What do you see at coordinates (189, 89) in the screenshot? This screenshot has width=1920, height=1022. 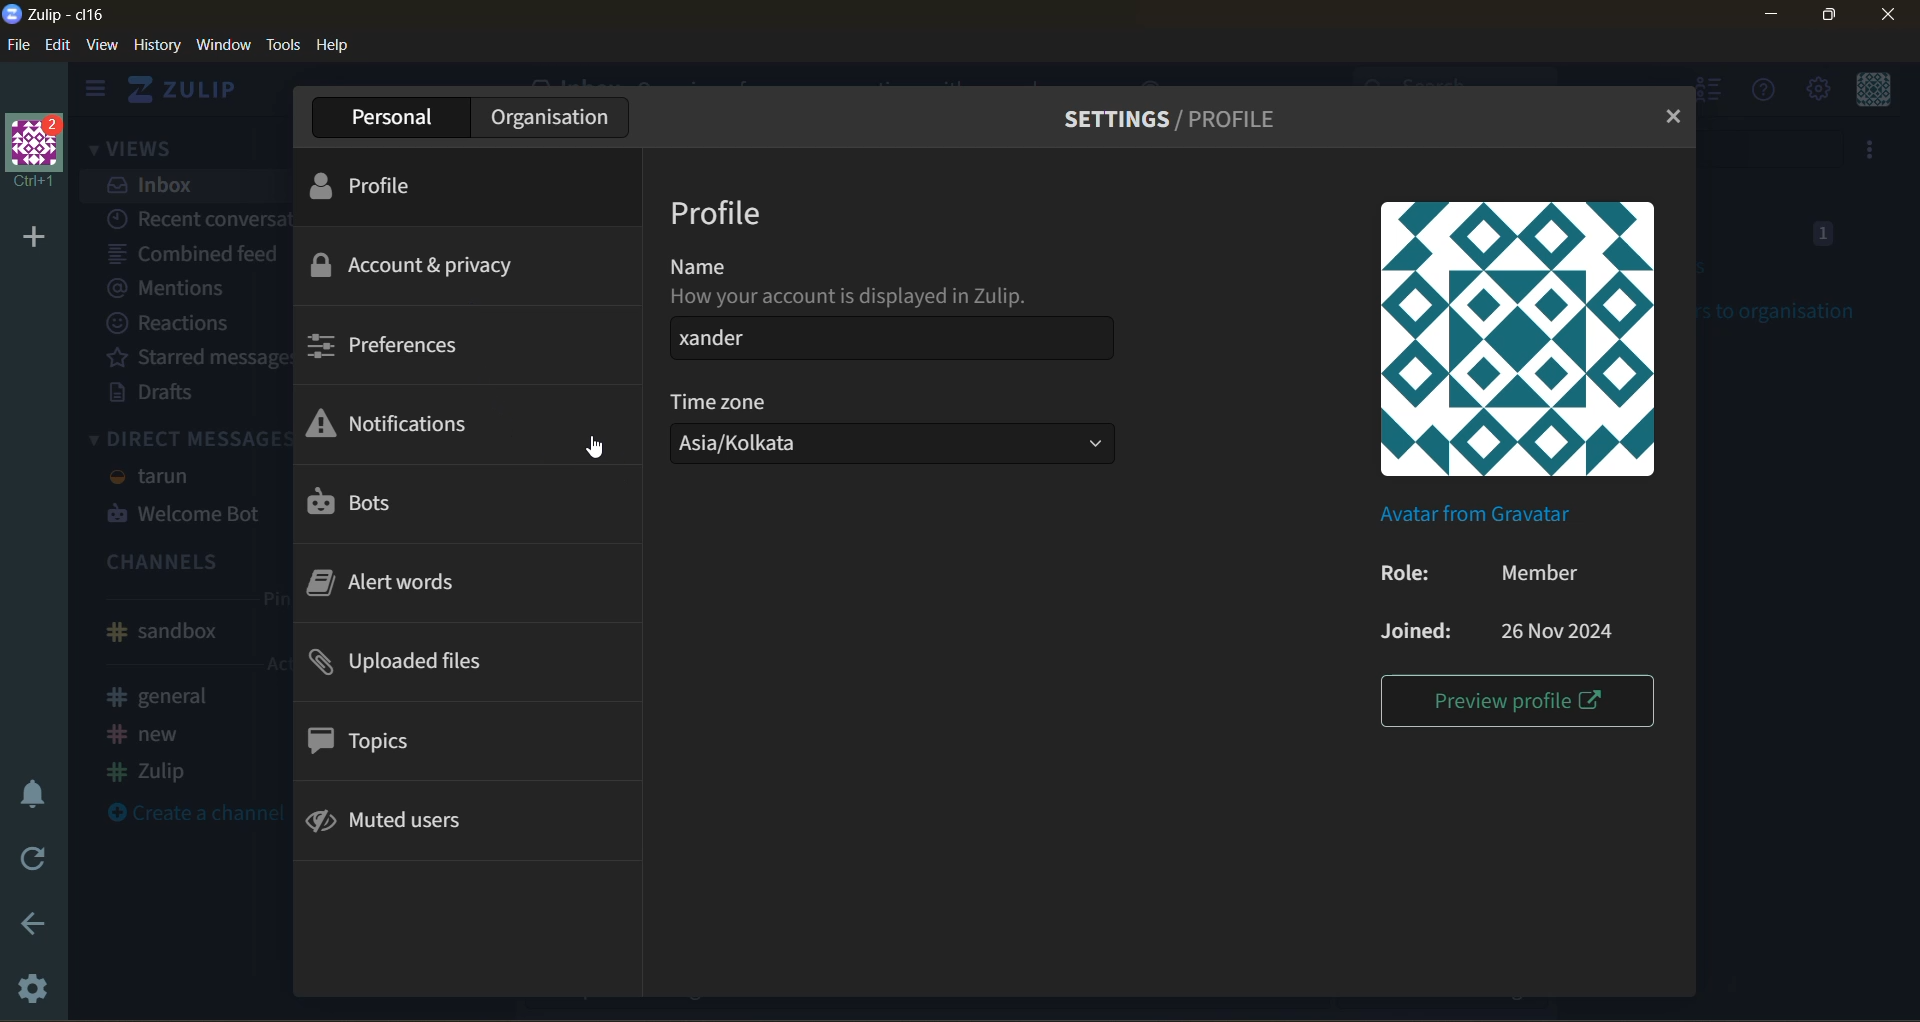 I see `home view` at bounding box center [189, 89].